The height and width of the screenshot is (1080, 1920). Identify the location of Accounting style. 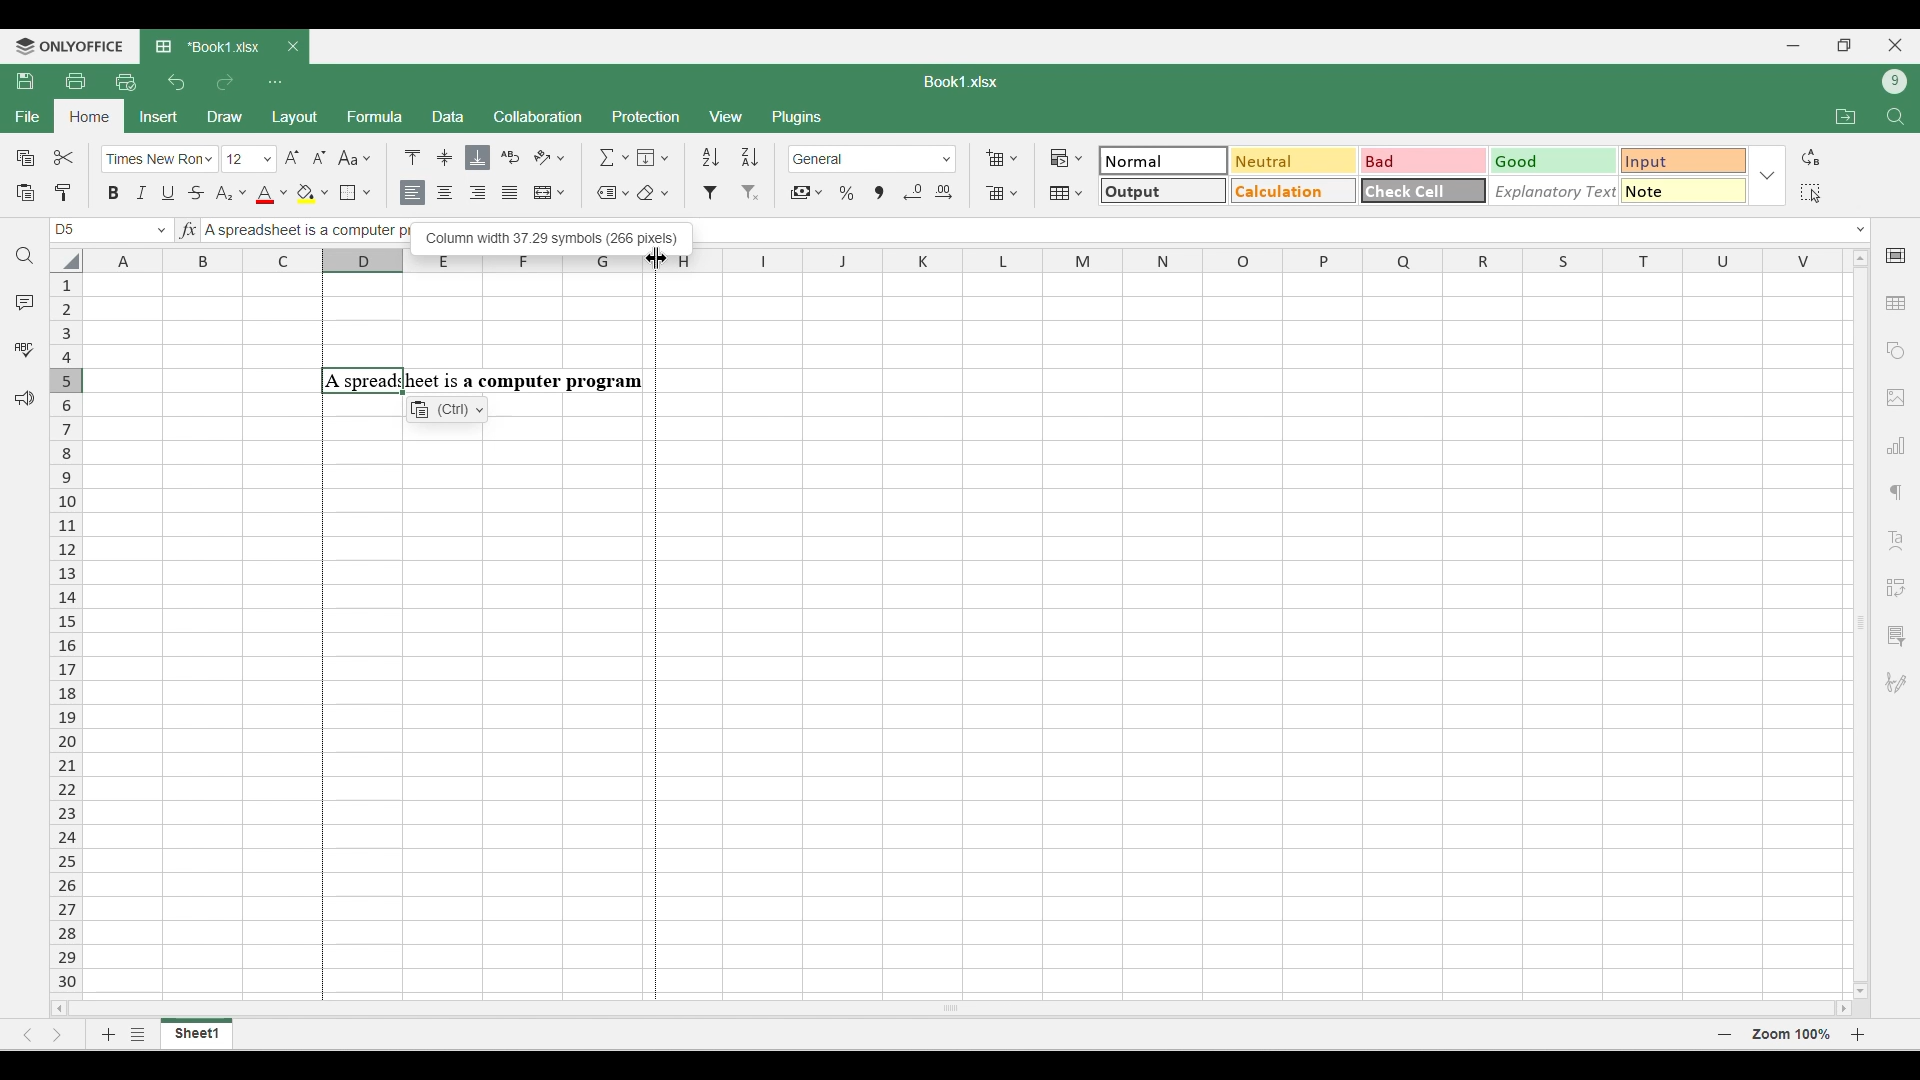
(808, 193).